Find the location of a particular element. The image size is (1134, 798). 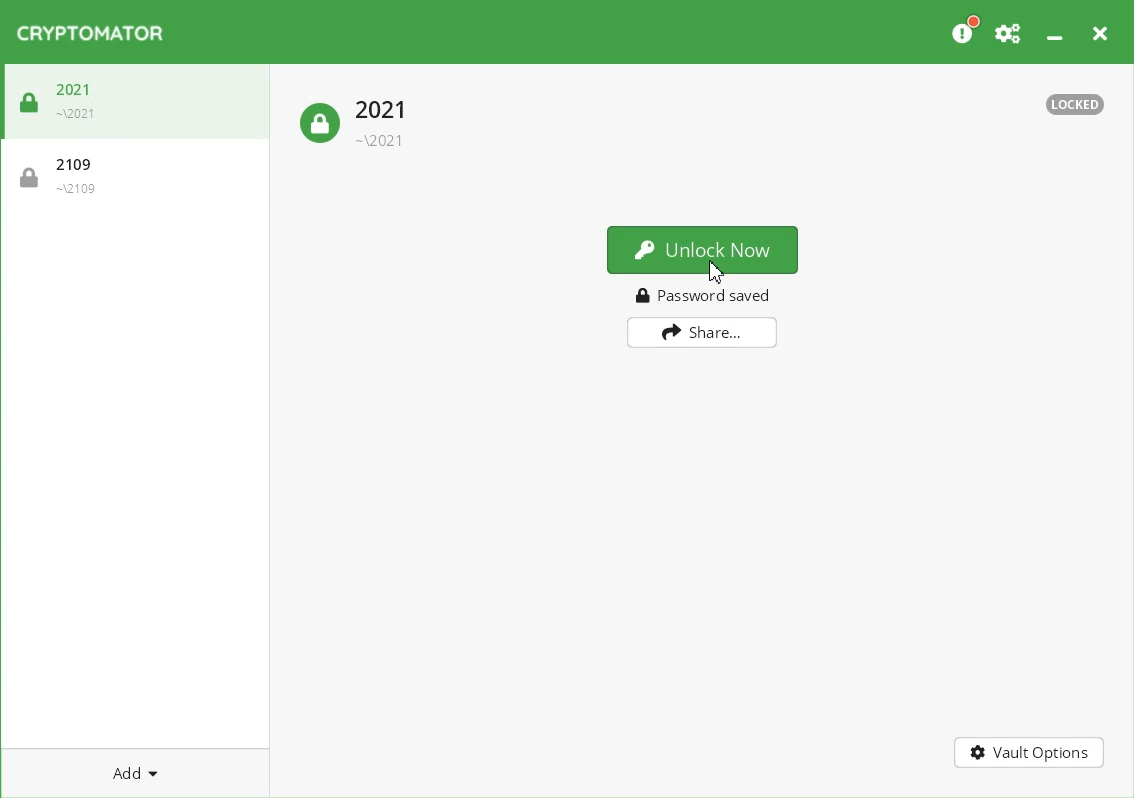

Minimize is located at coordinates (1052, 33).